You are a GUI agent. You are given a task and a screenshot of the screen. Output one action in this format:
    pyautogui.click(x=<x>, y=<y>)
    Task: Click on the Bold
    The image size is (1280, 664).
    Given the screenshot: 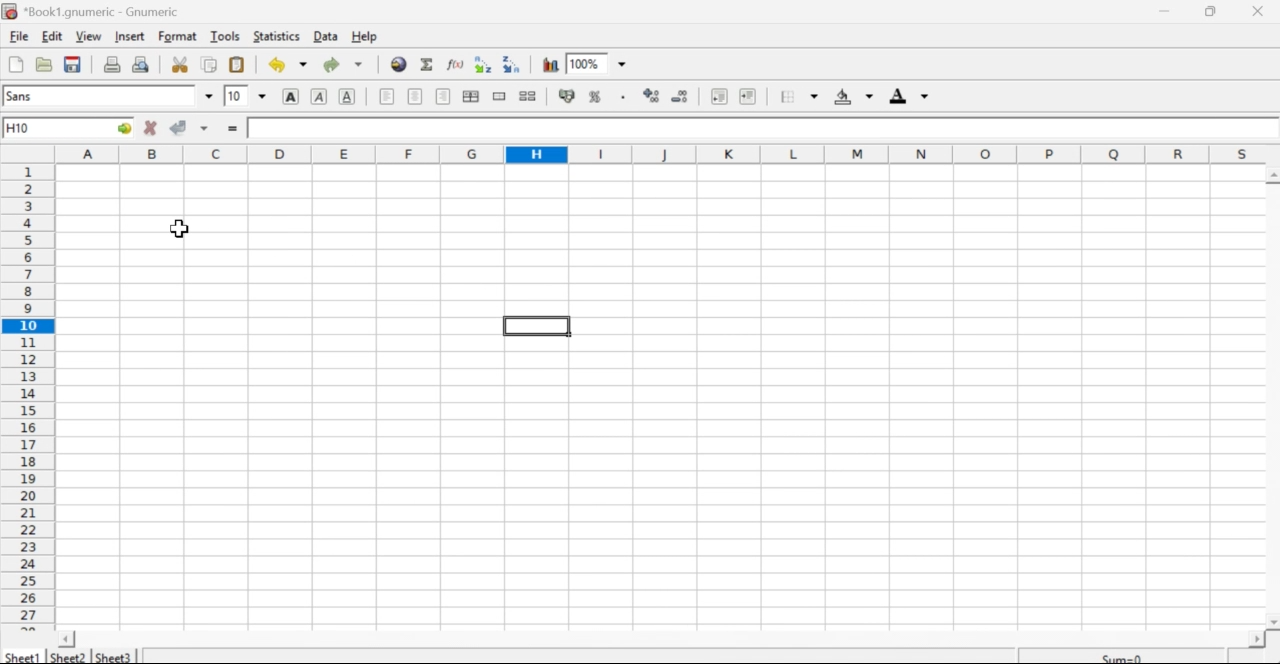 What is the action you would take?
    pyautogui.click(x=294, y=96)
    